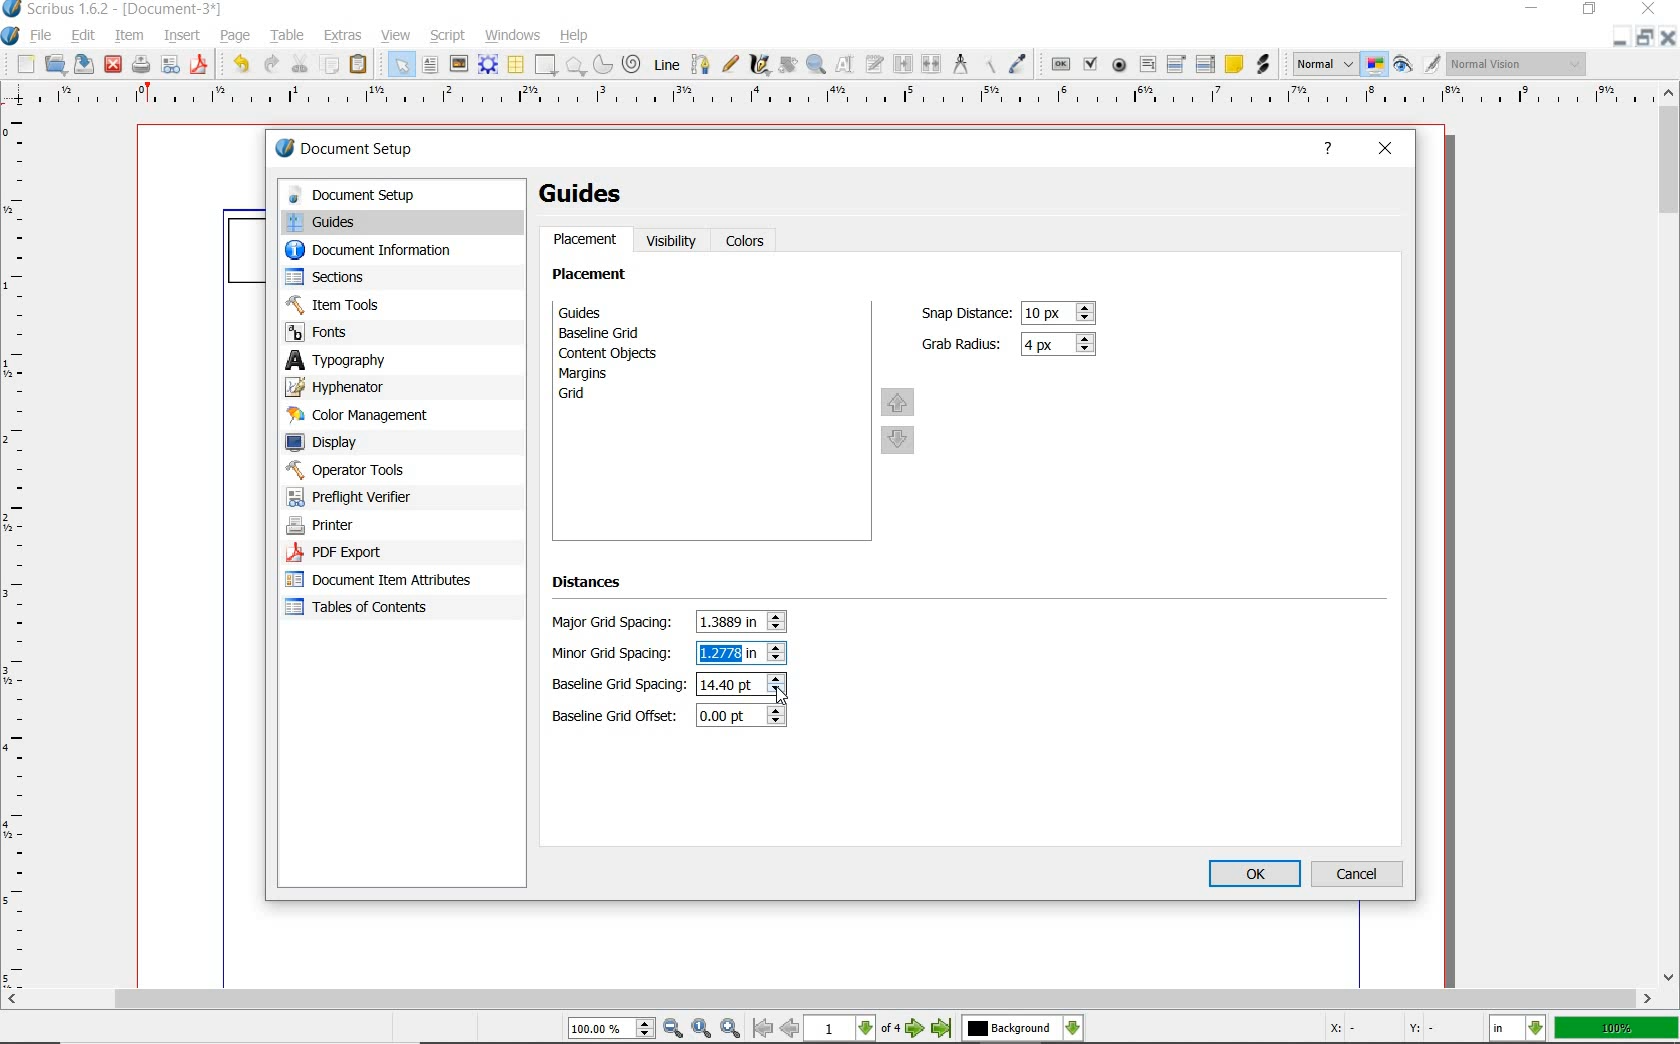 Image resolution: width=1680 pixels, height=1044 pixels. Describe the element at coordinates (403, 68) in the screenshot. I see `select` at that location.